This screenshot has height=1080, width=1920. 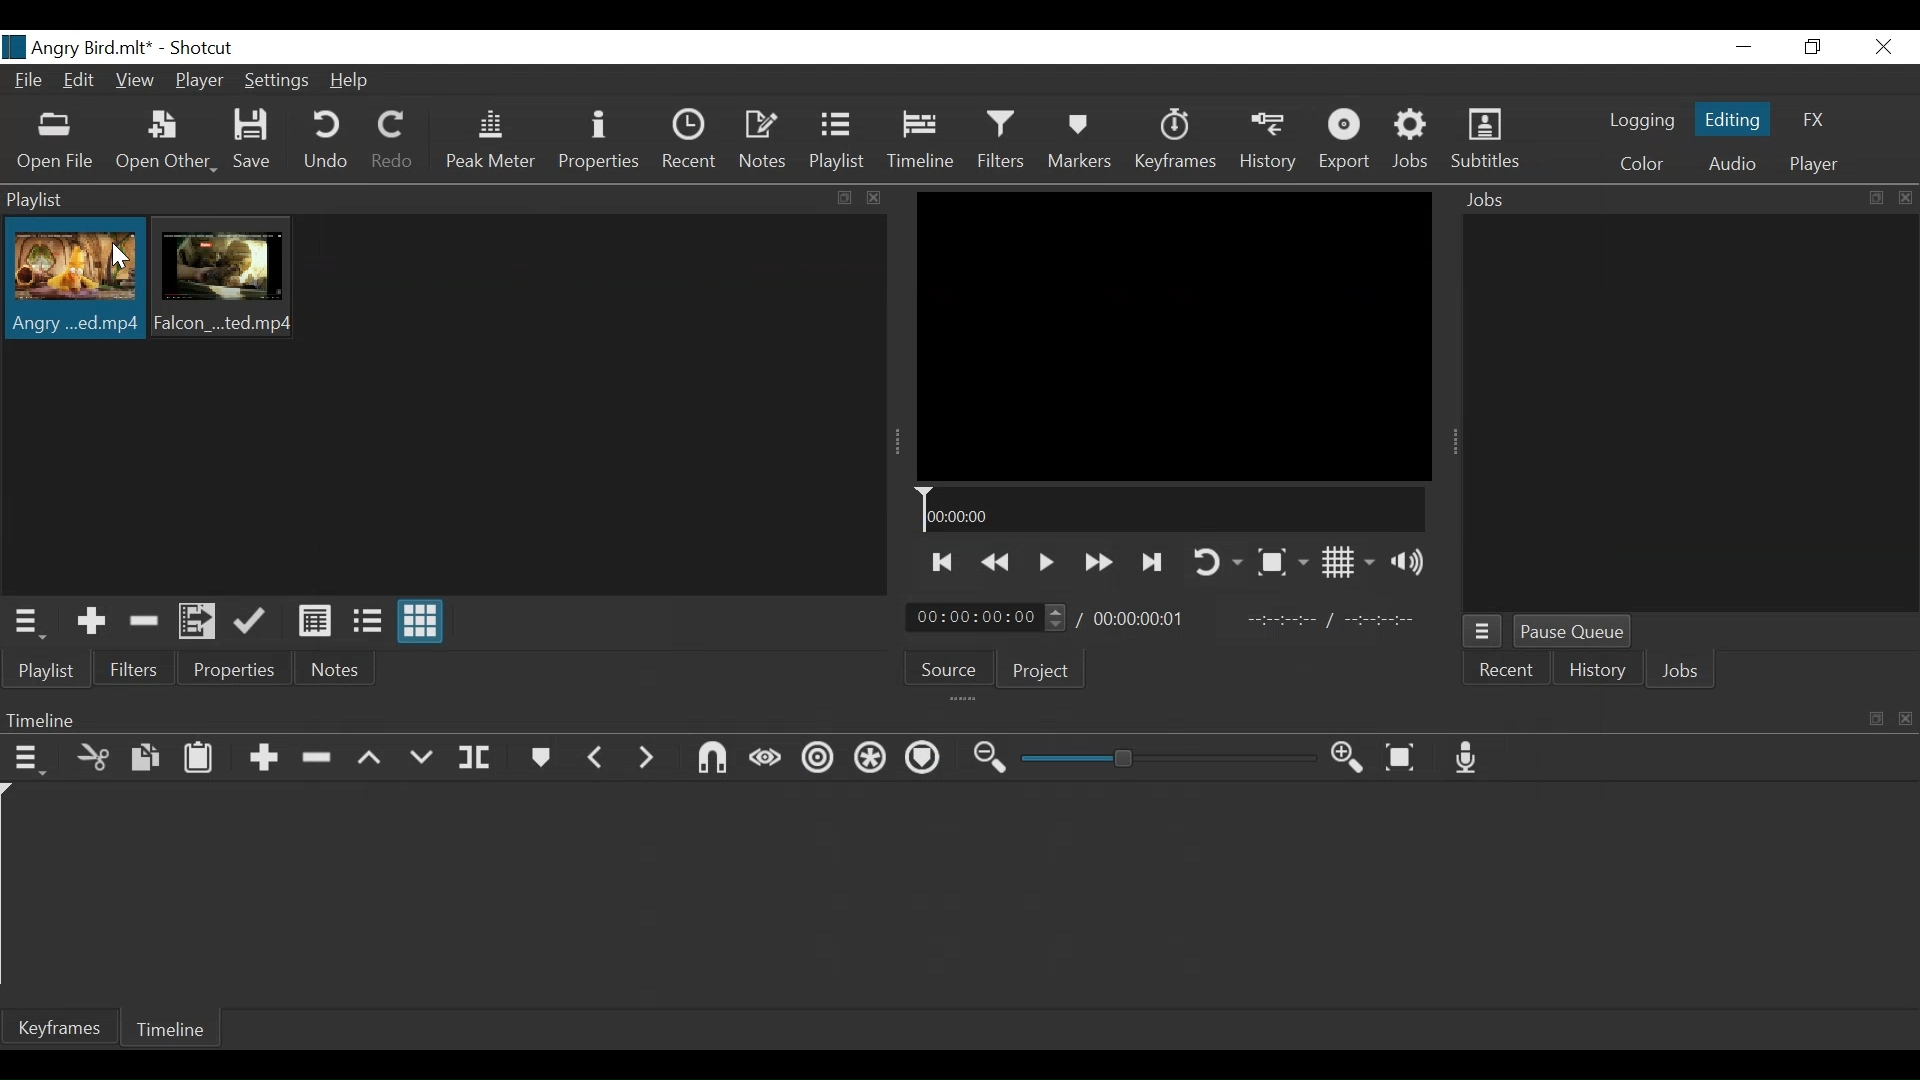 I want to click on Export, so click(x=1346, y=143).